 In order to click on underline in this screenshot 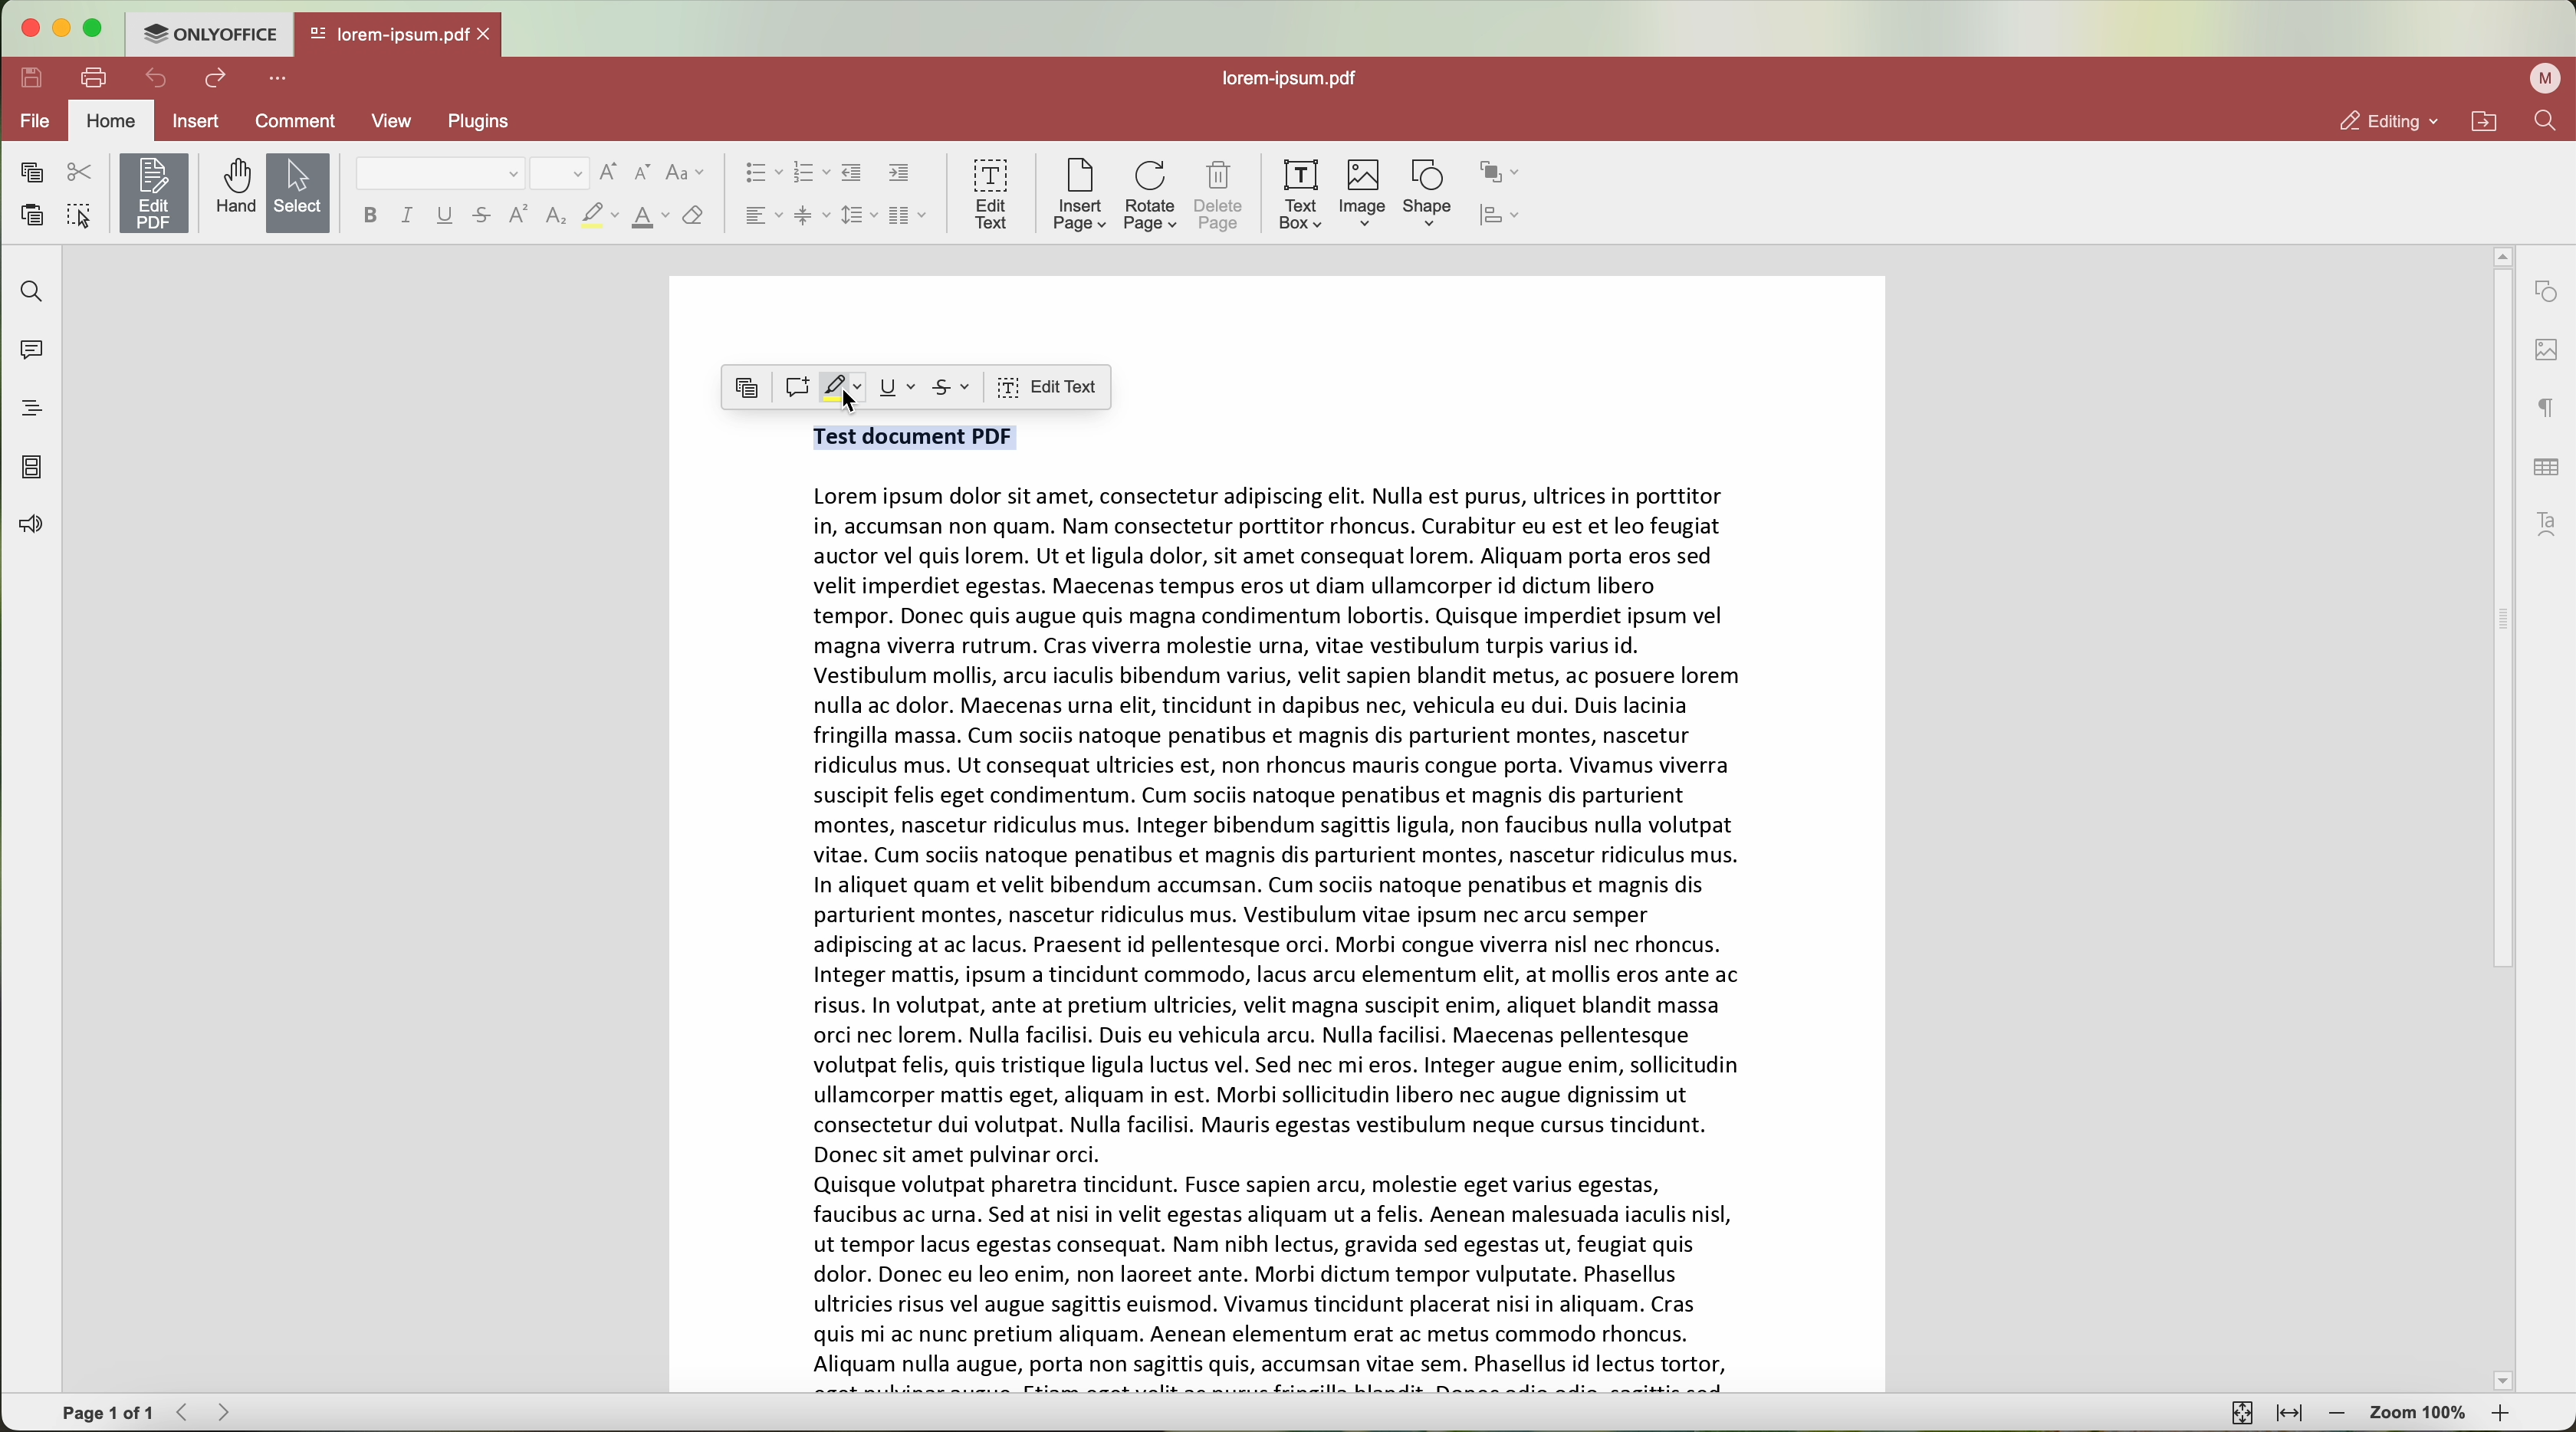, I will do `click(446, 218)`.